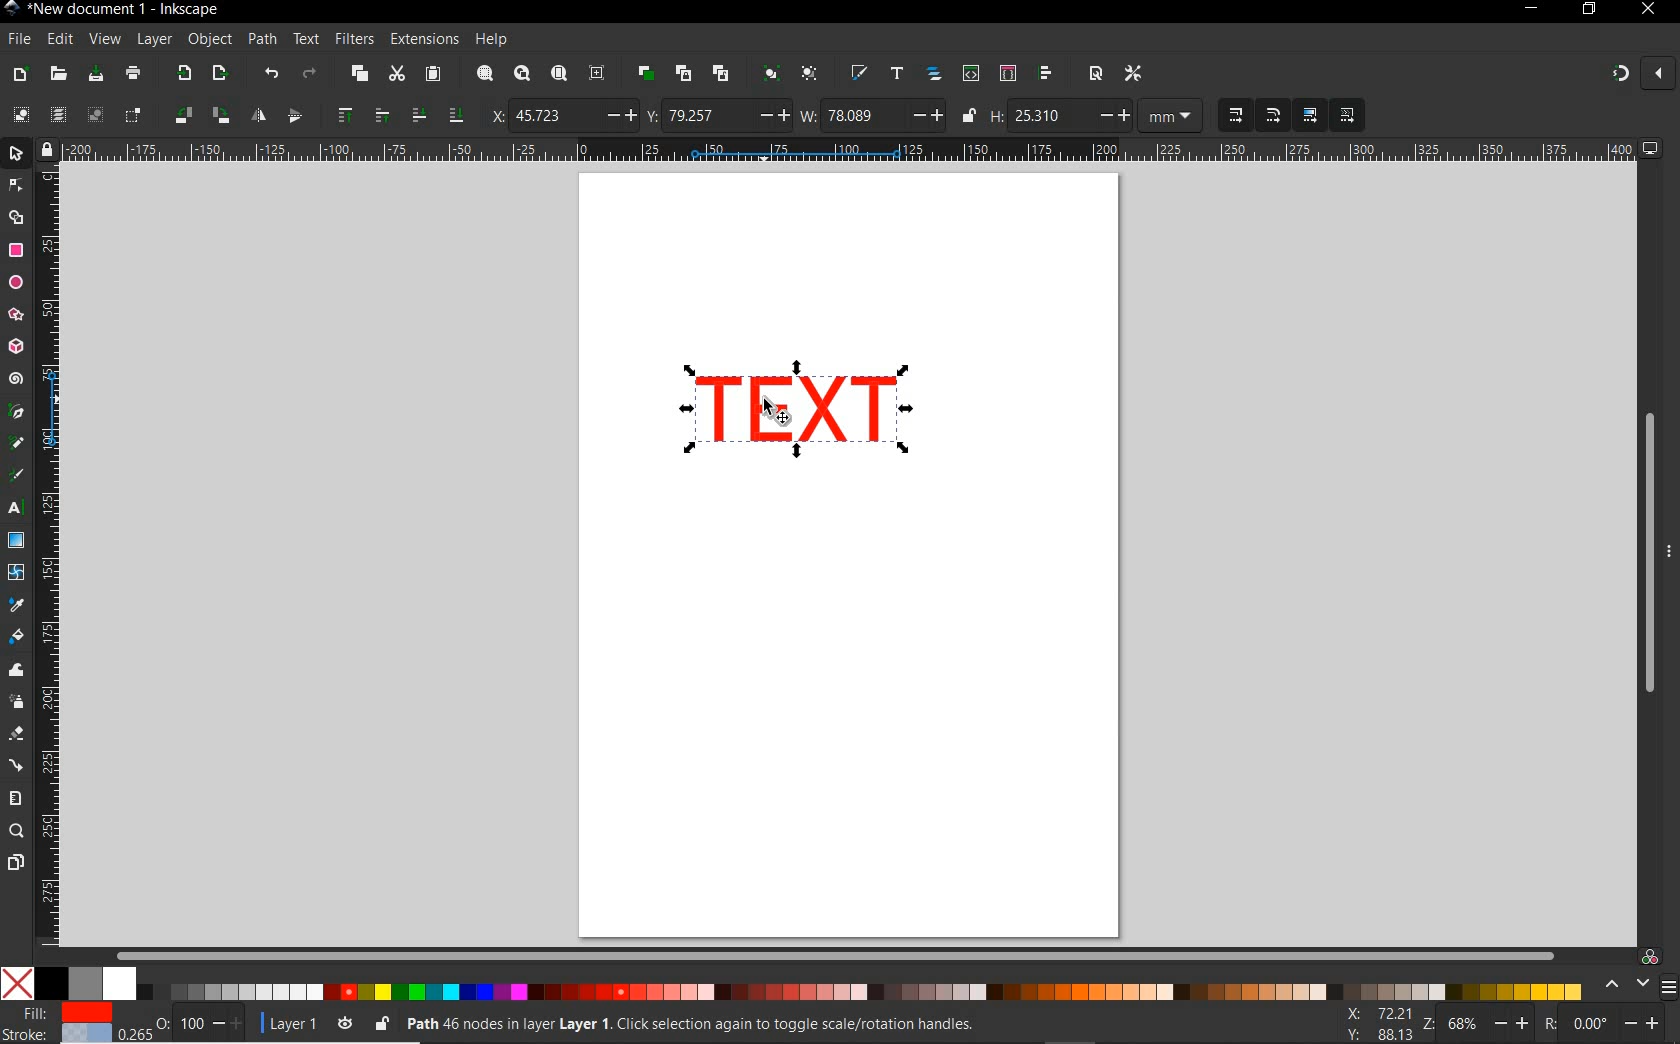 This screenshot has height=1044, width=1680. What do you see at coordinates (1255, 116) in the screenshot?
I see `SCALING` at bounding box center [1255, 116].